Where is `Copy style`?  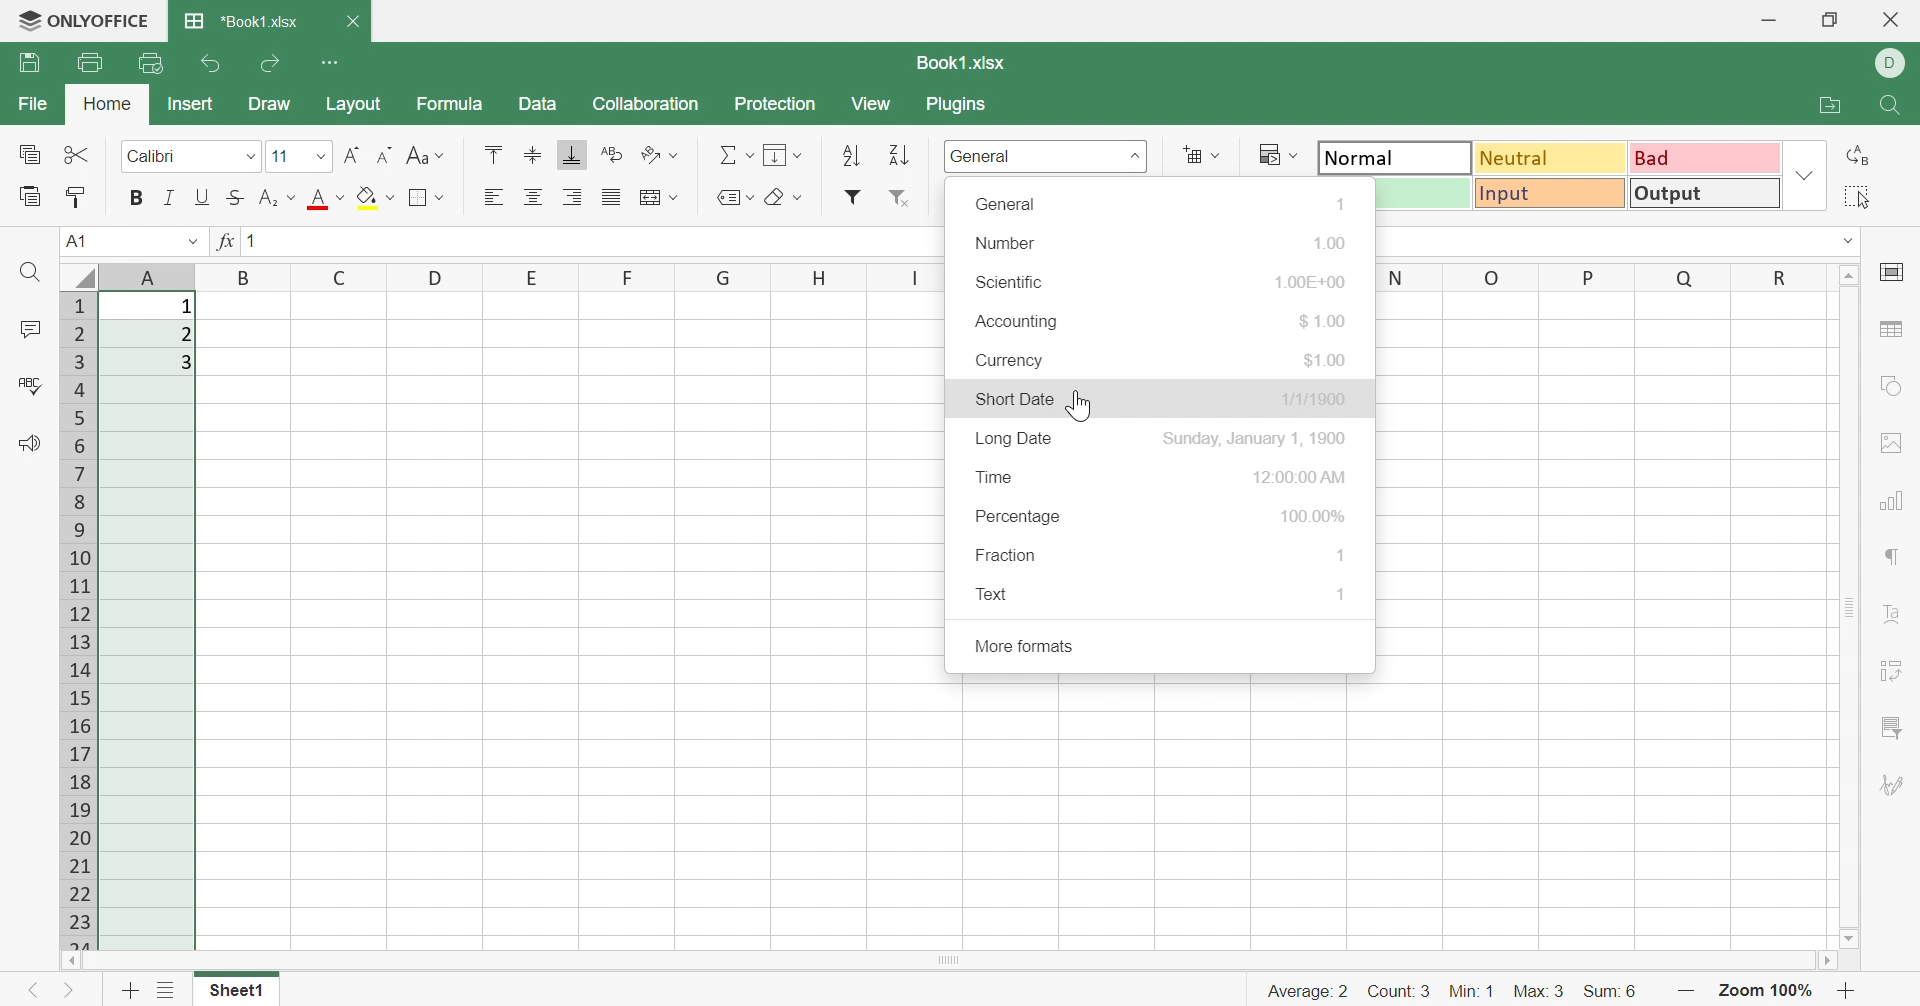
Copy style is located at coordinates (75, 197).